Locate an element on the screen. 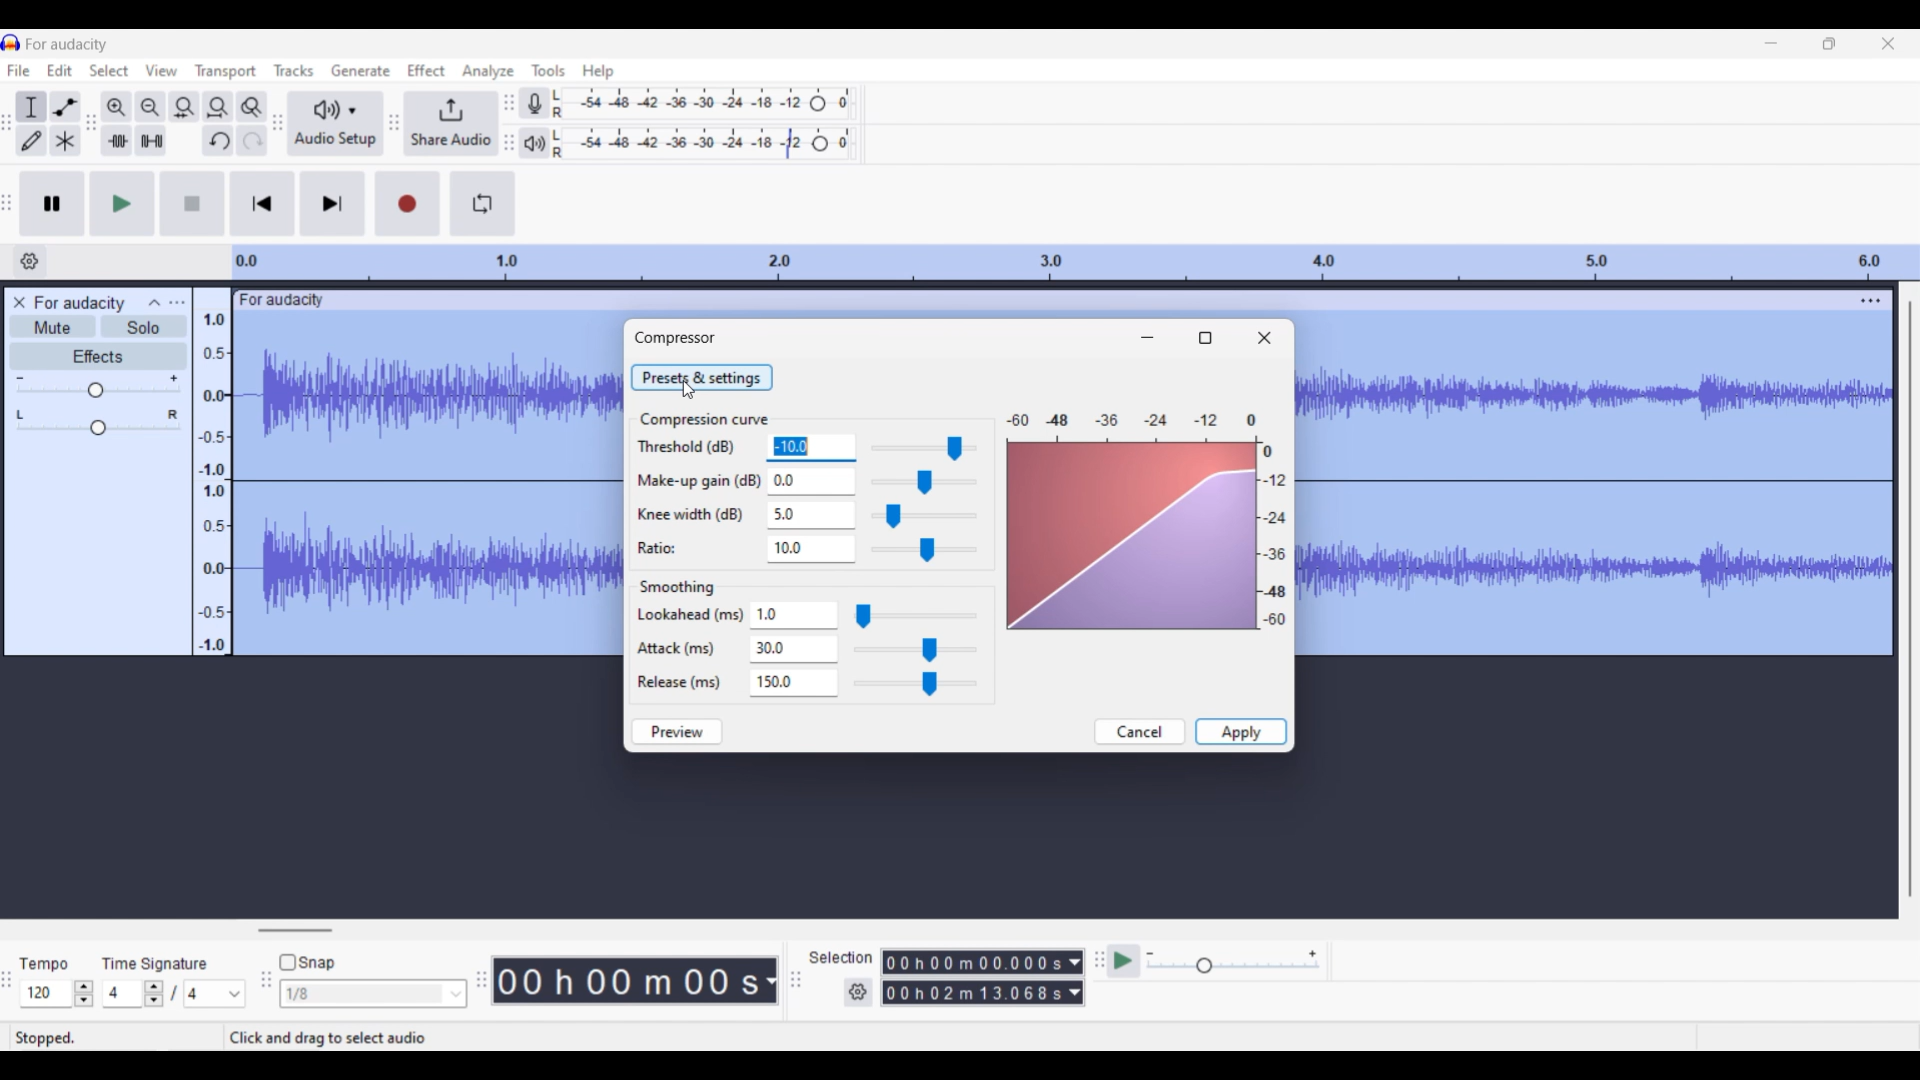  Lookahead slider is located at coordinates (915, 616).